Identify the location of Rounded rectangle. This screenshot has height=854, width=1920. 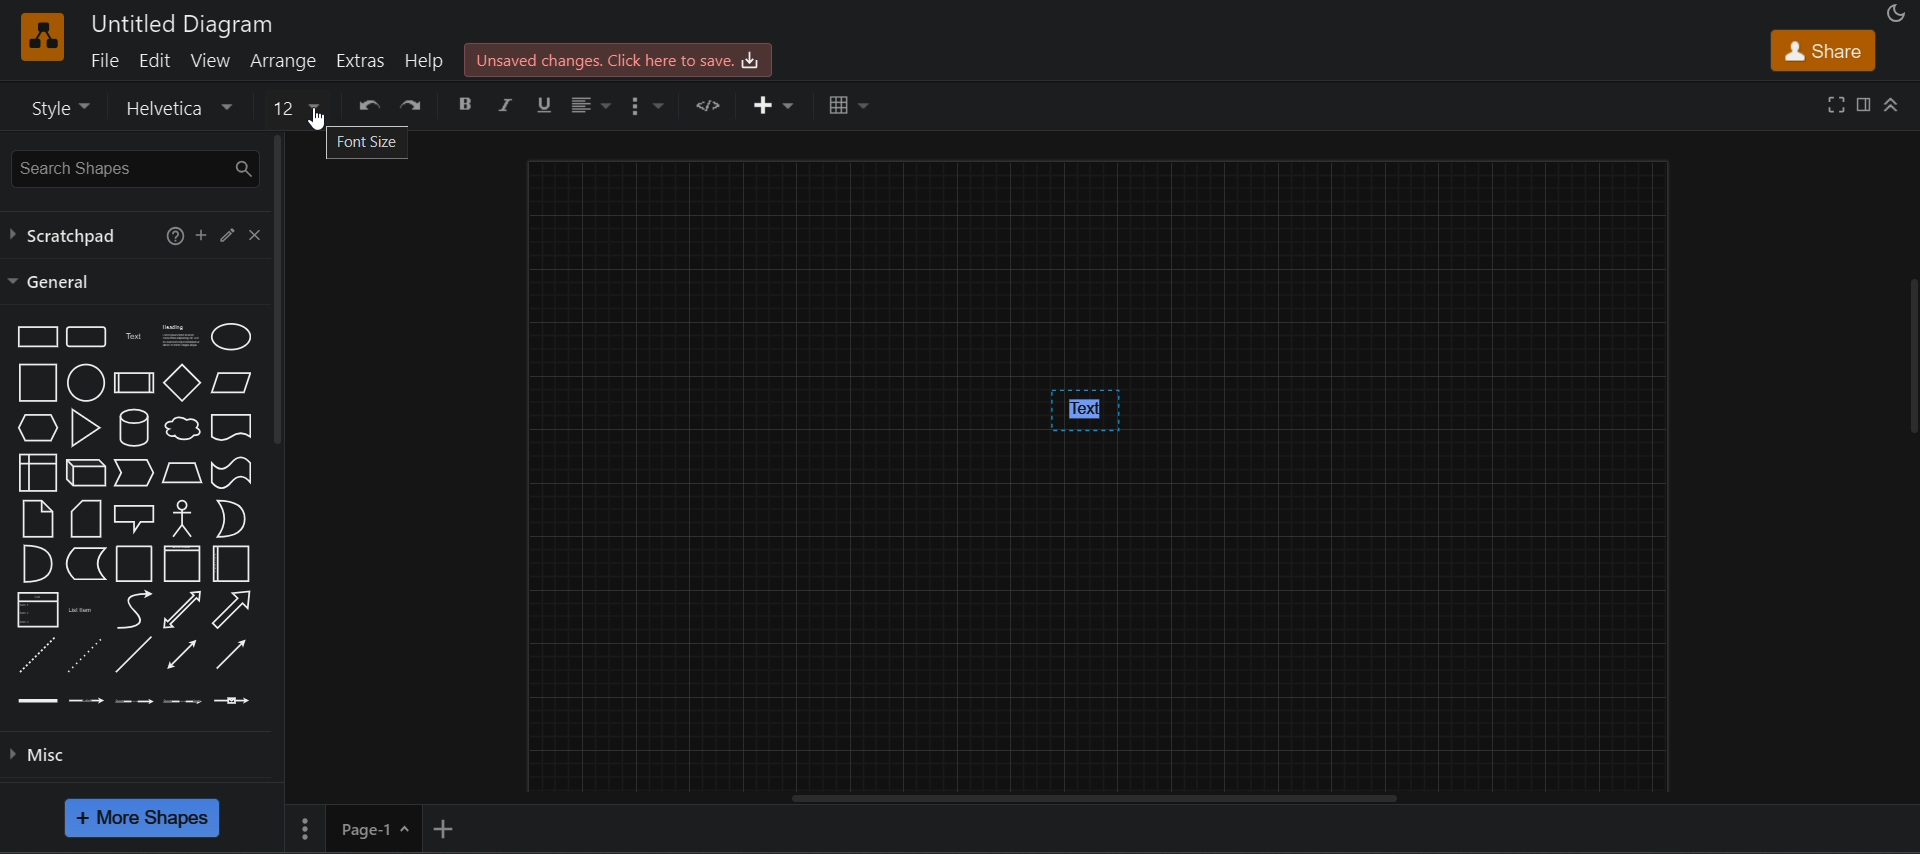
(86, 336).